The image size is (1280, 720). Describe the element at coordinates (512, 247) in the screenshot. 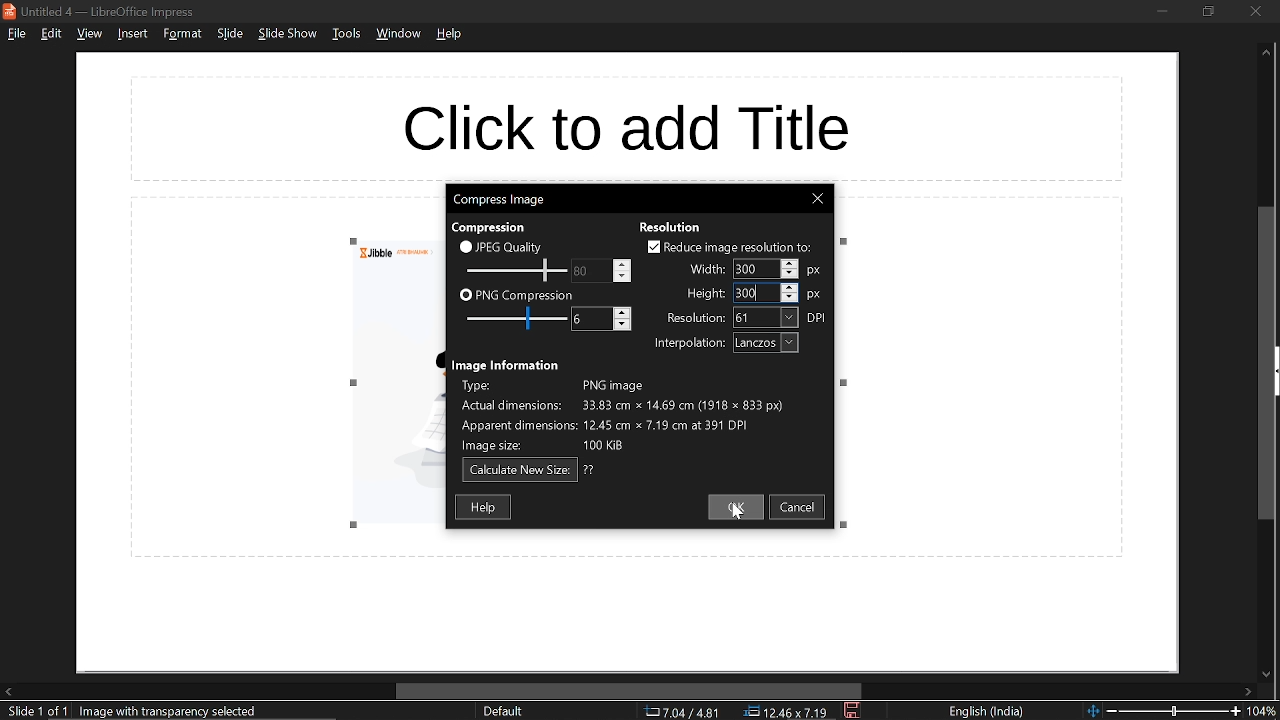

I see `JPEG quality` at that location.